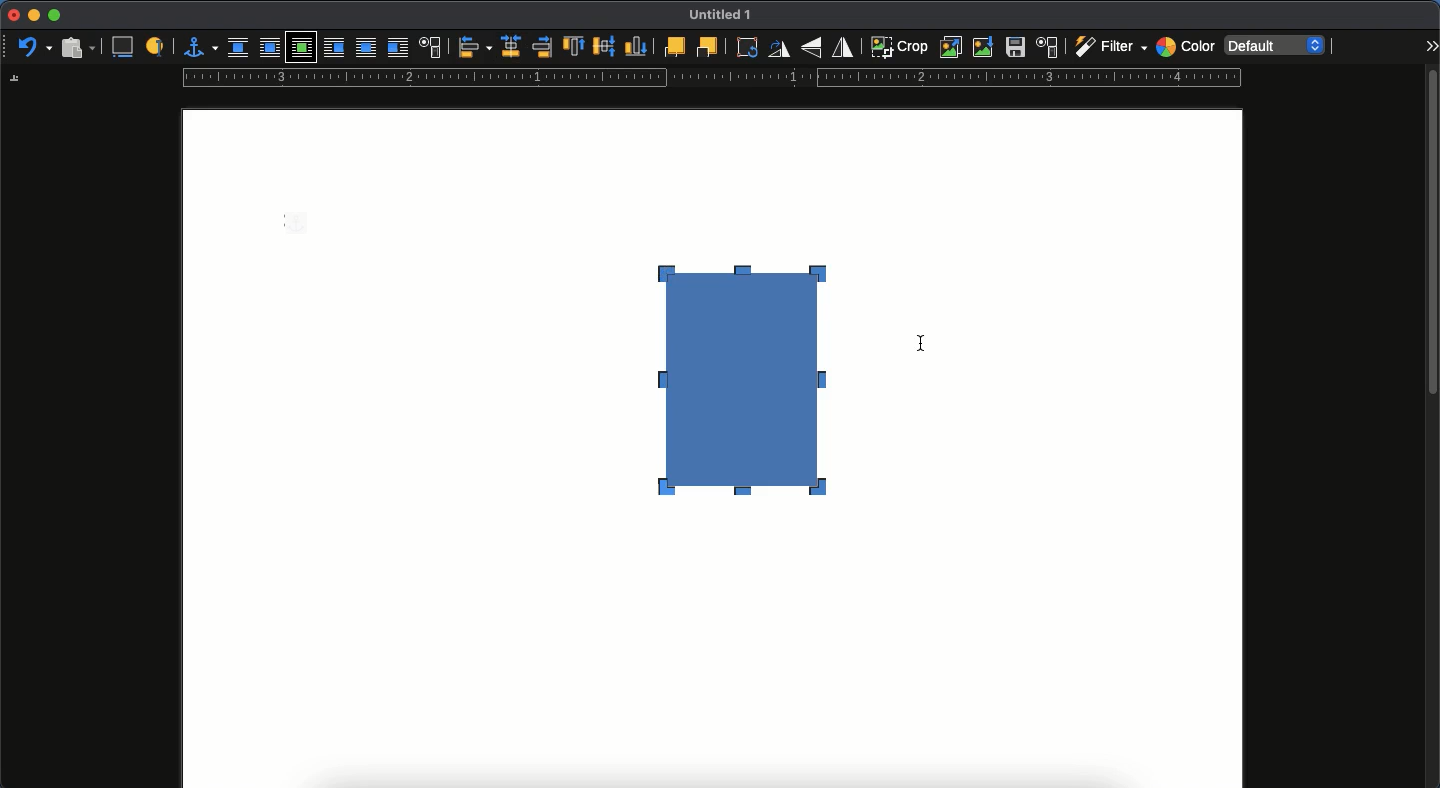  I want to click on crop, so click(899, 46).